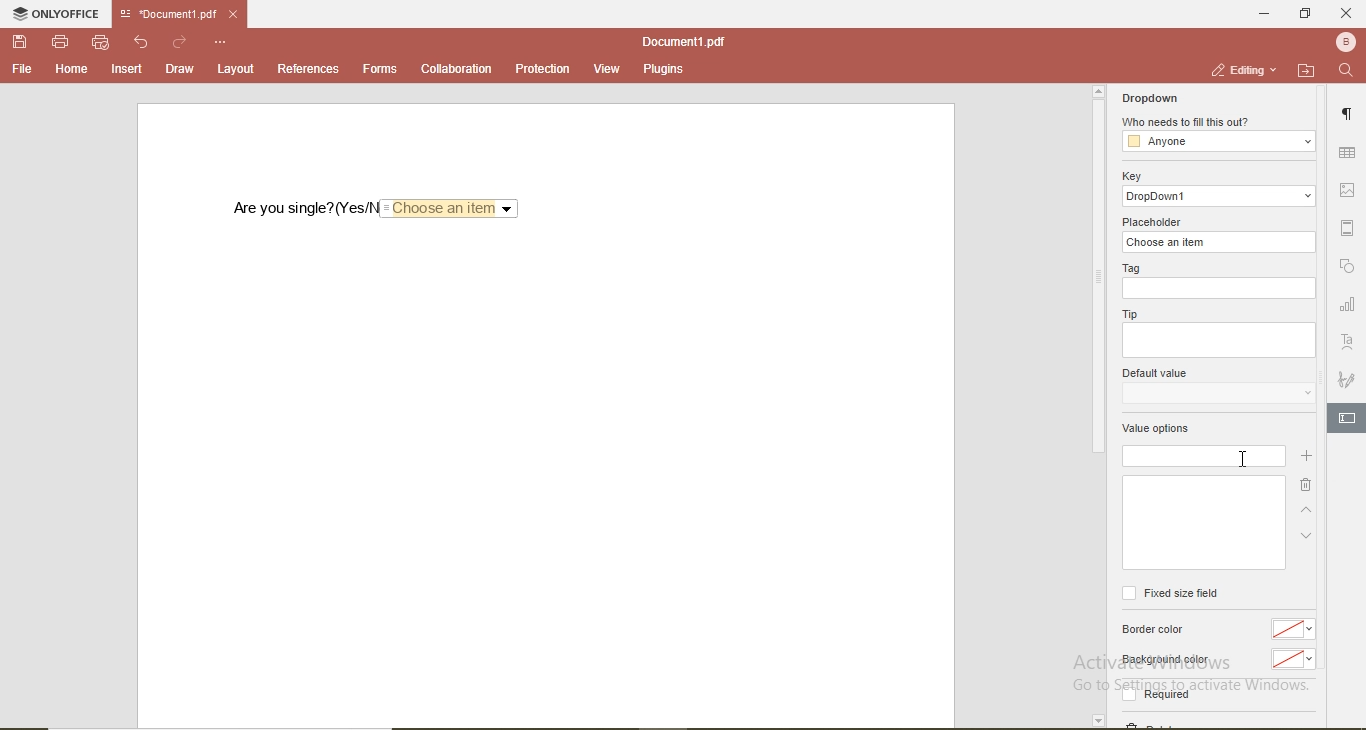 The height and width of the screenshot is (730, 1366). Describe the element at coordinates (142, 43) in the screenshot. I see `undo` at that location.